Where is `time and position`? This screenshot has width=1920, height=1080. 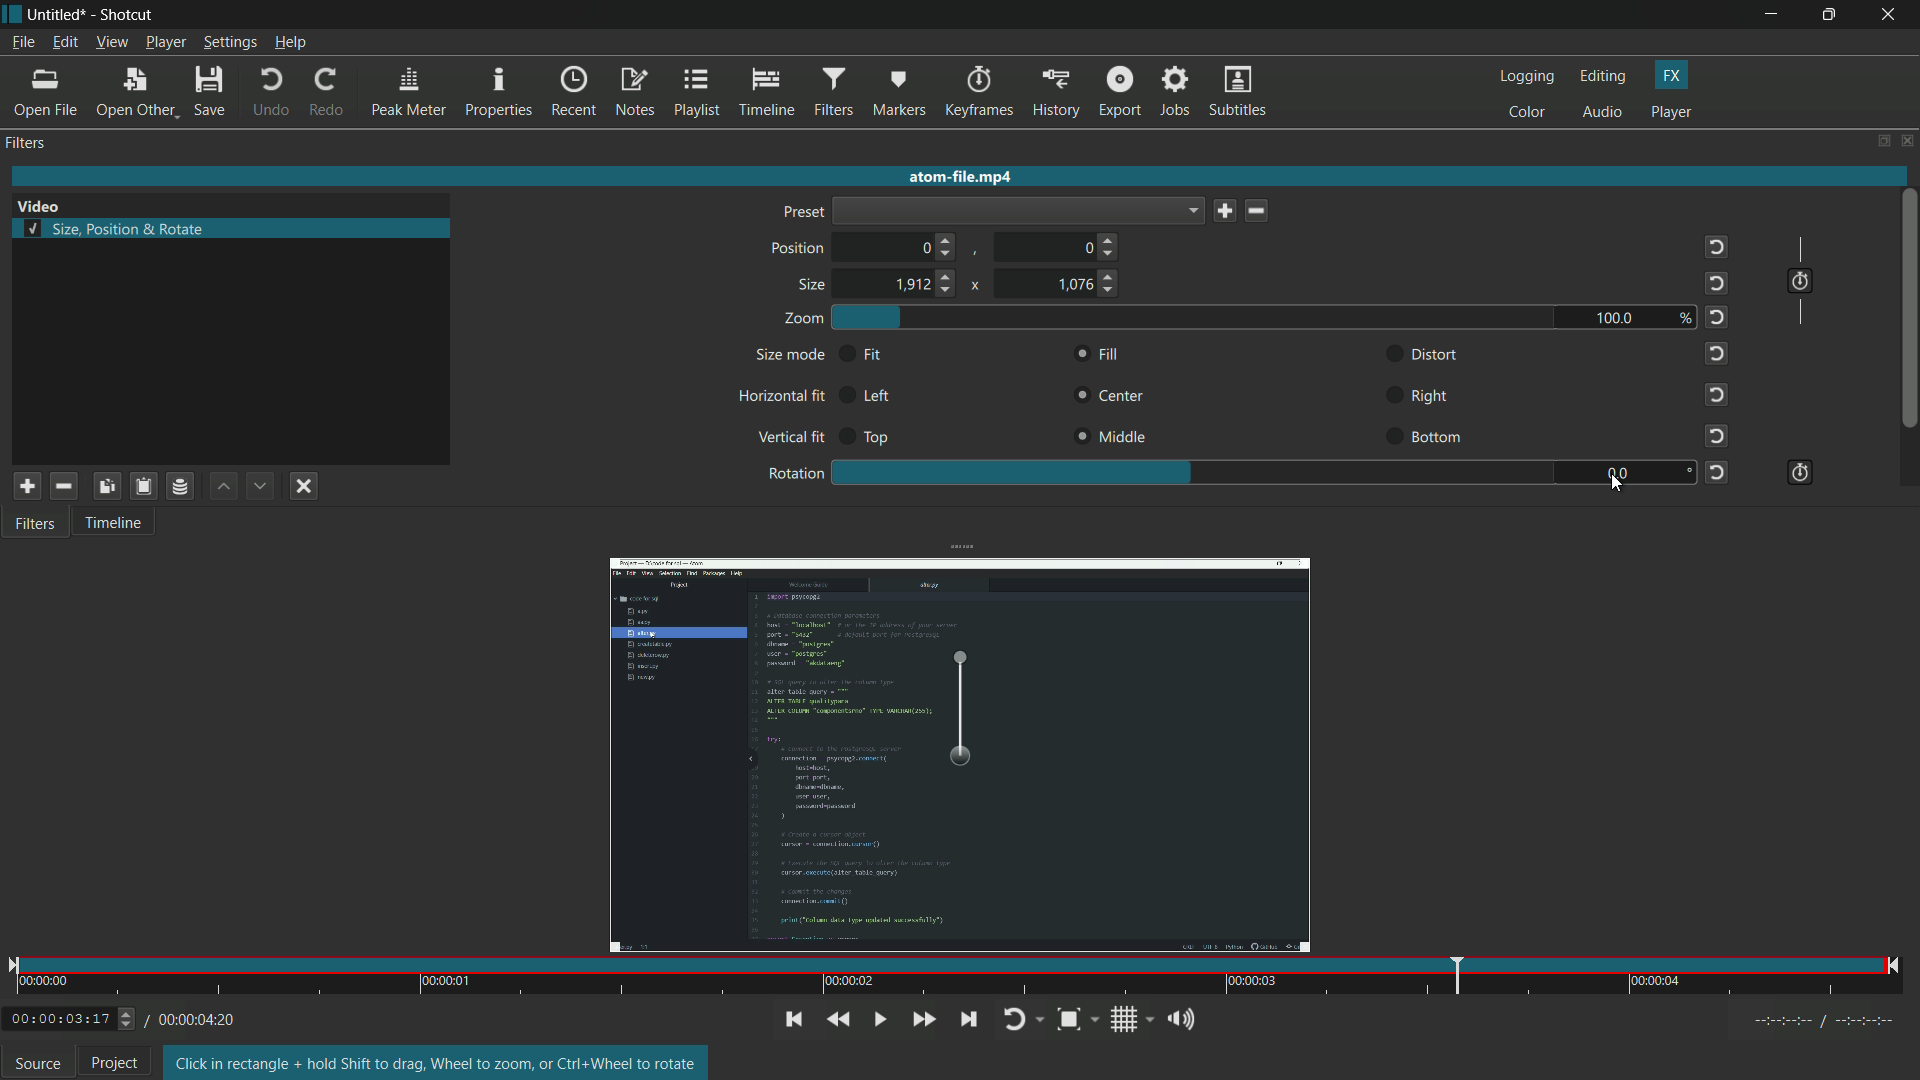
time and position is located at coordinates (956, 977).